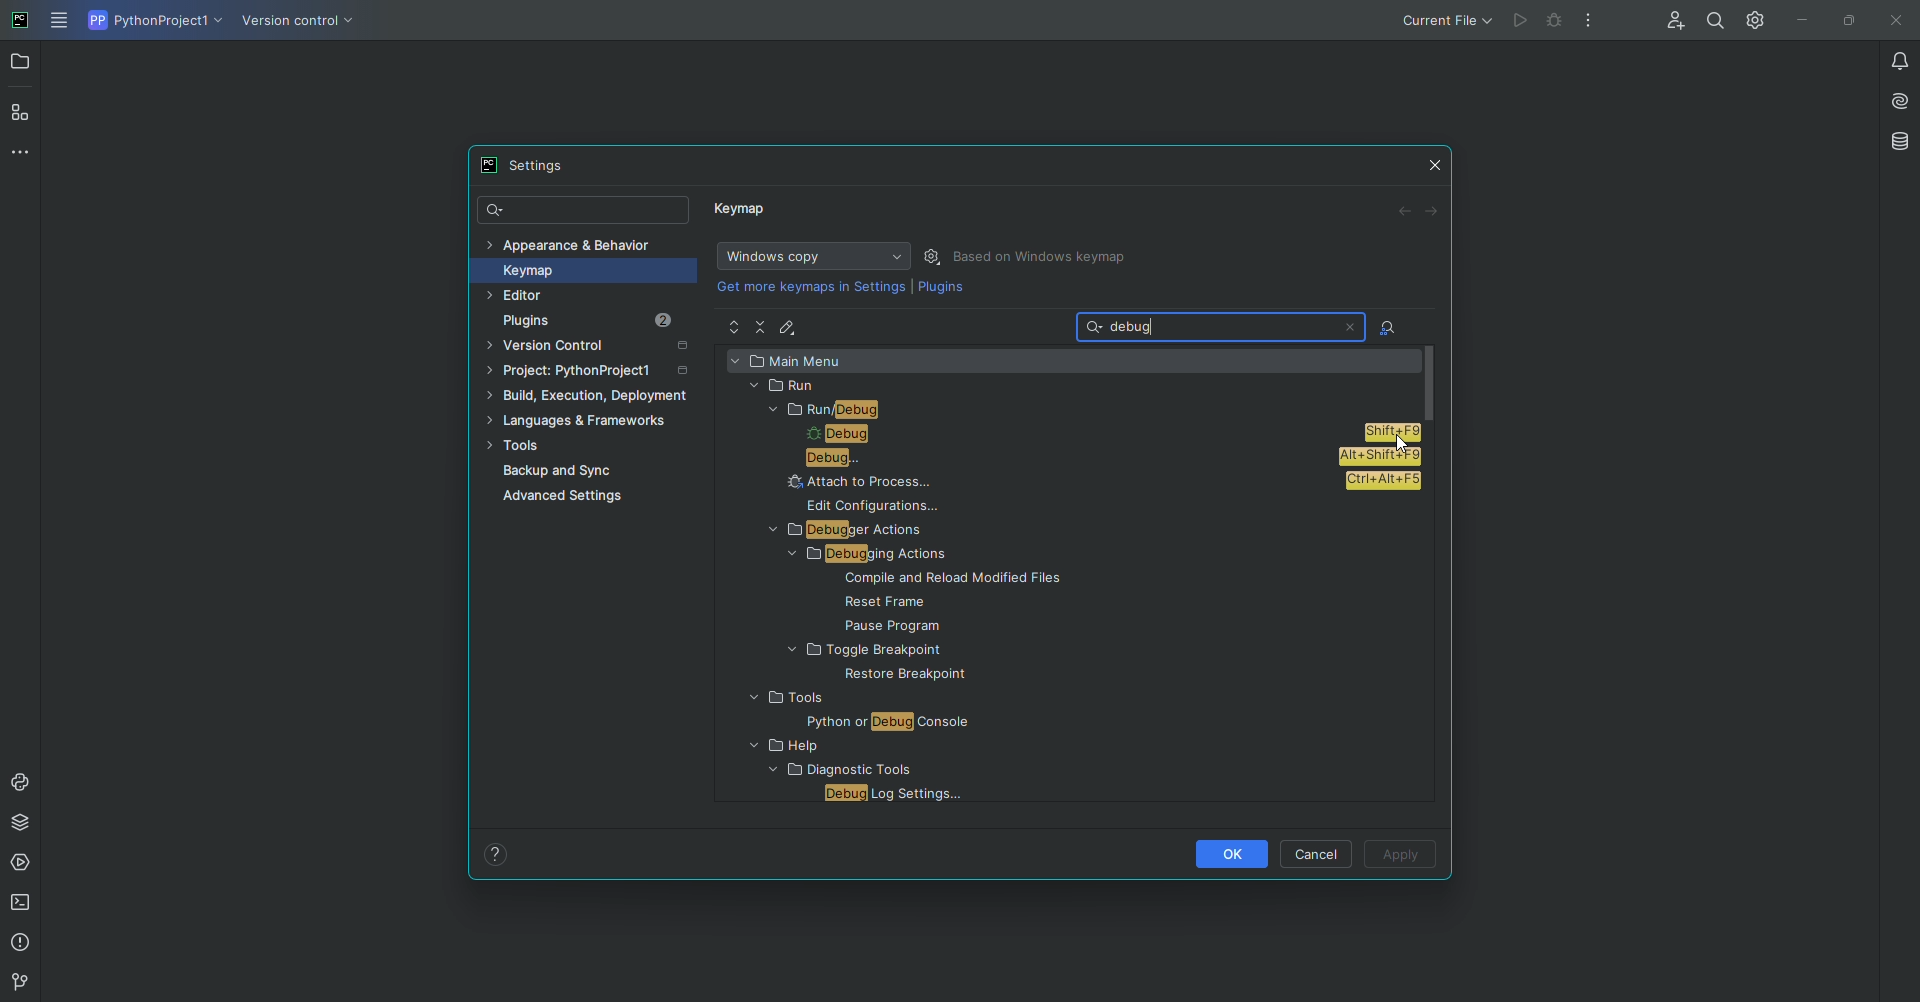  What do you see at coordinates (1893, 99) in the screenshot?
I see `AI` at bounding box center [1893, 99].